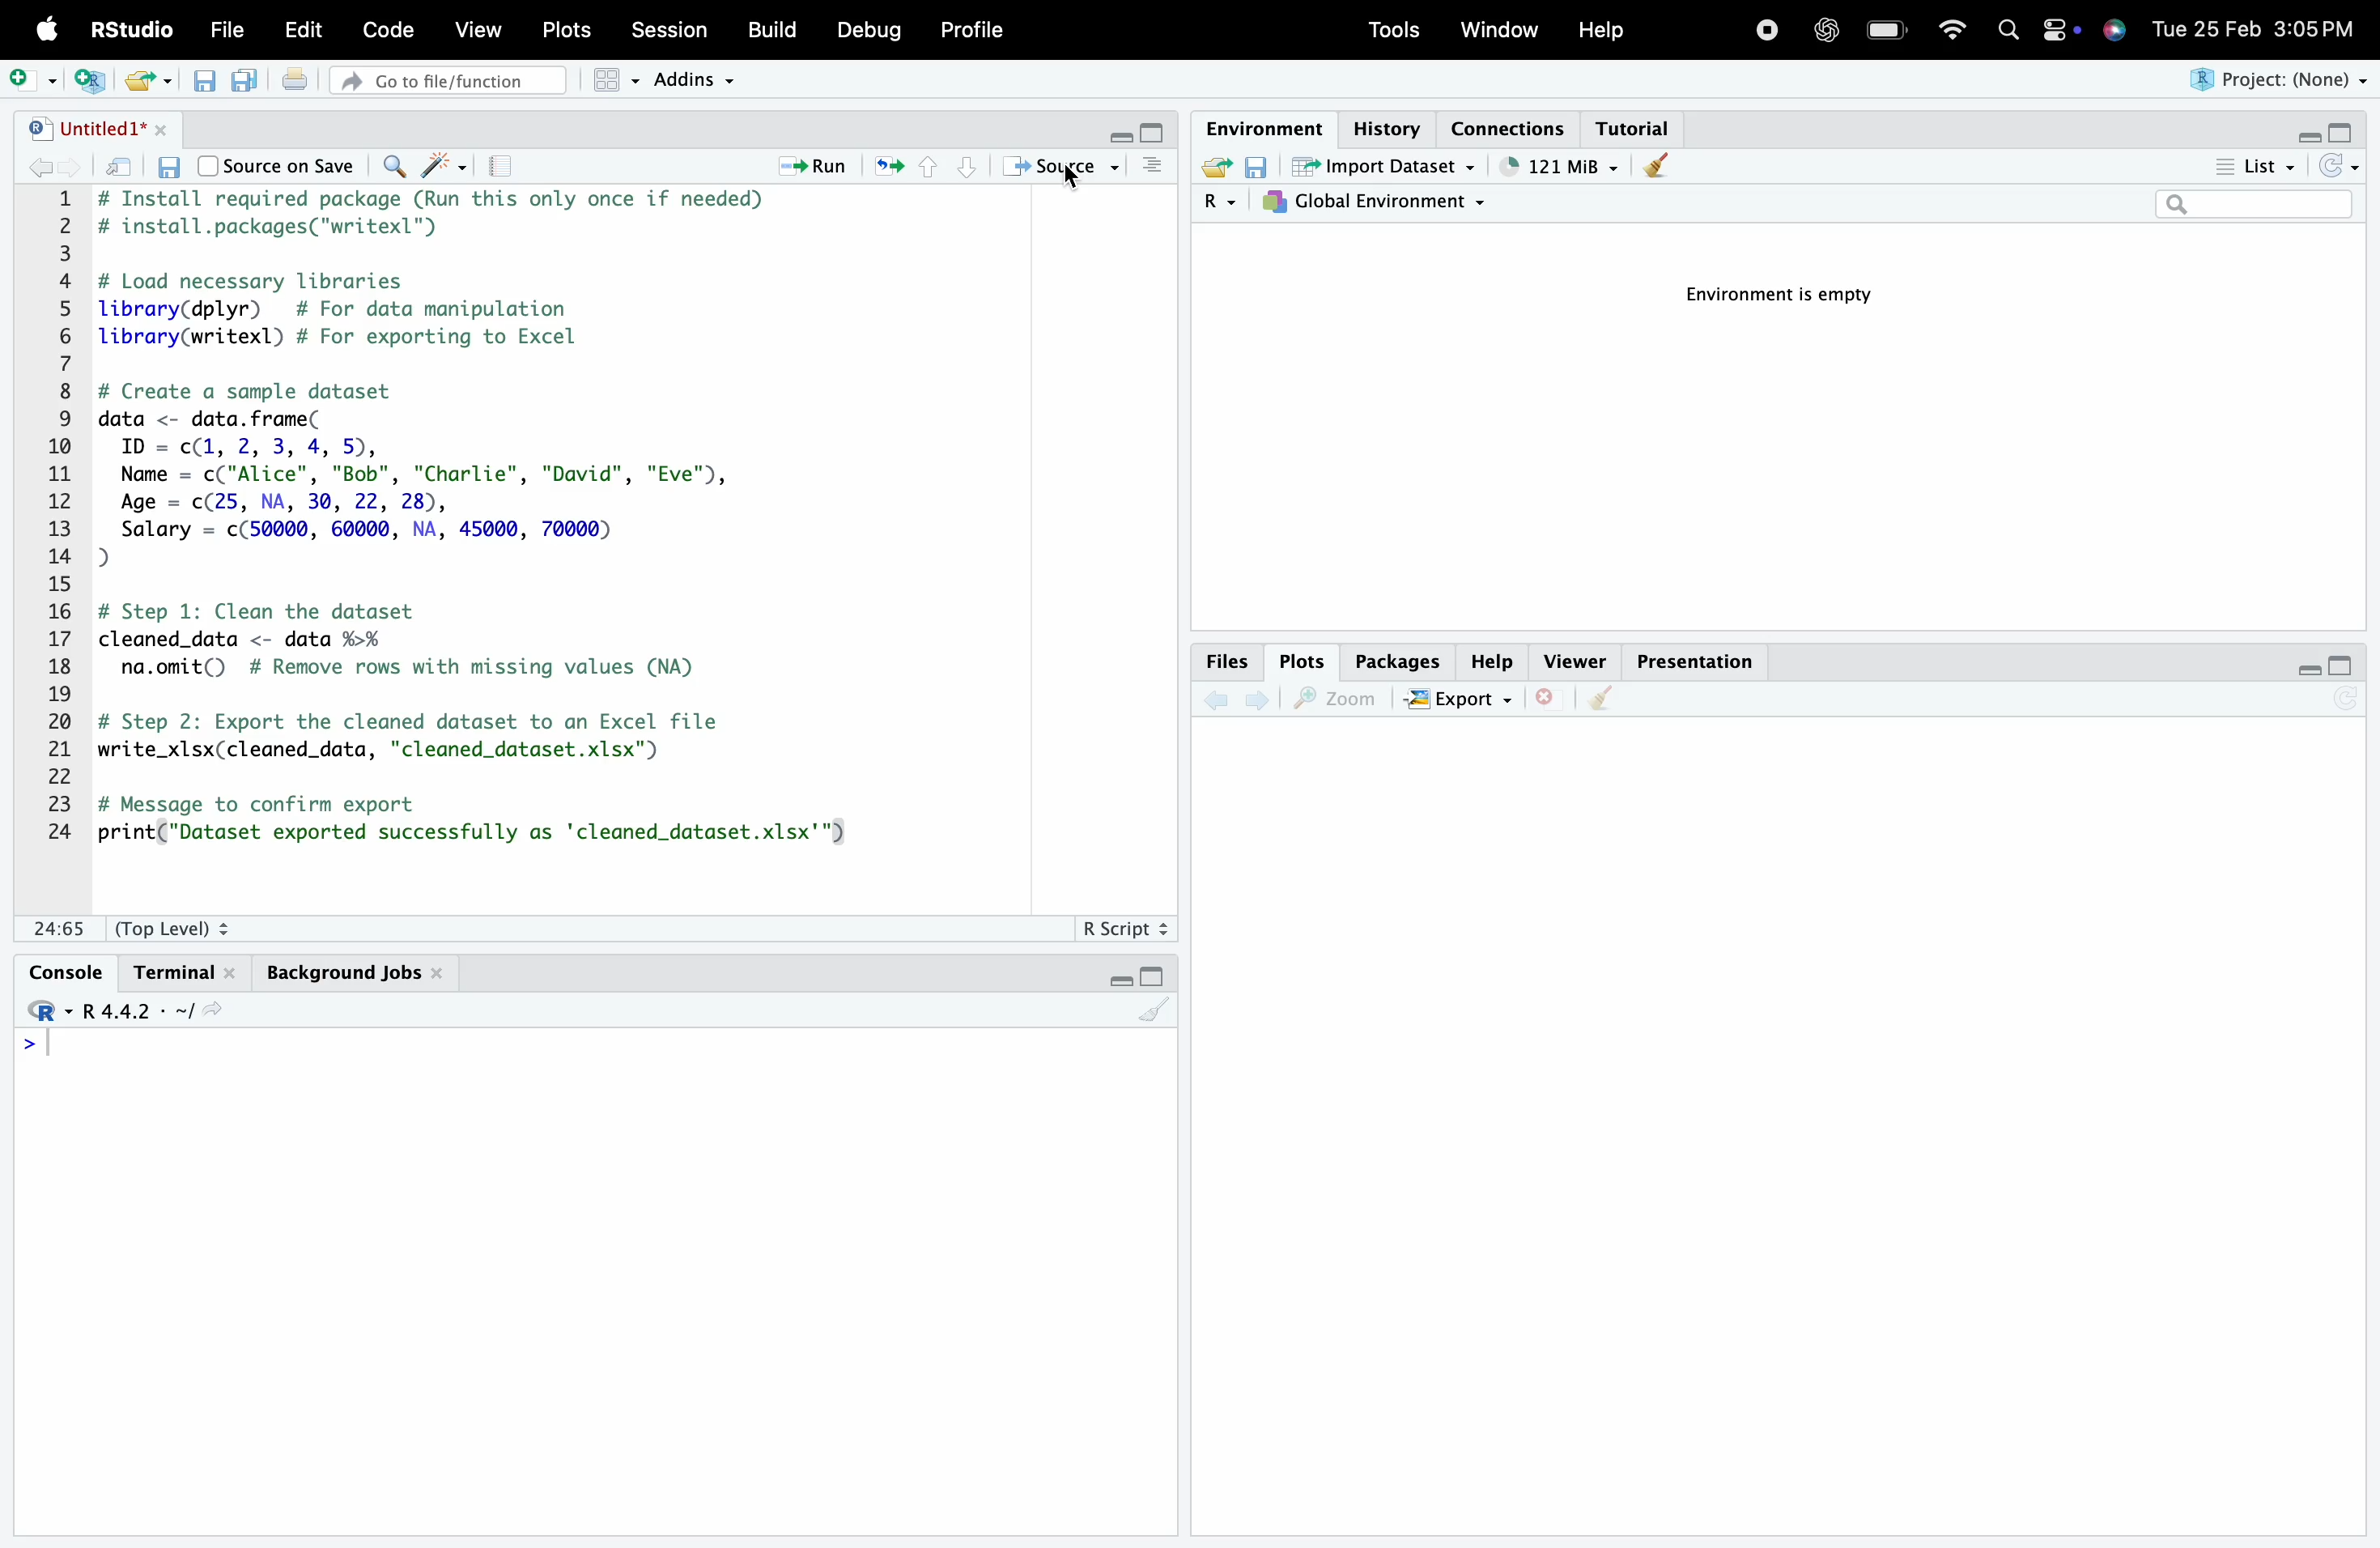 The width and height of the screenshot is (2380, 1548). Describe the element at coordinates (1123, 137) in the screenshot. I see `Minimize` at that location.